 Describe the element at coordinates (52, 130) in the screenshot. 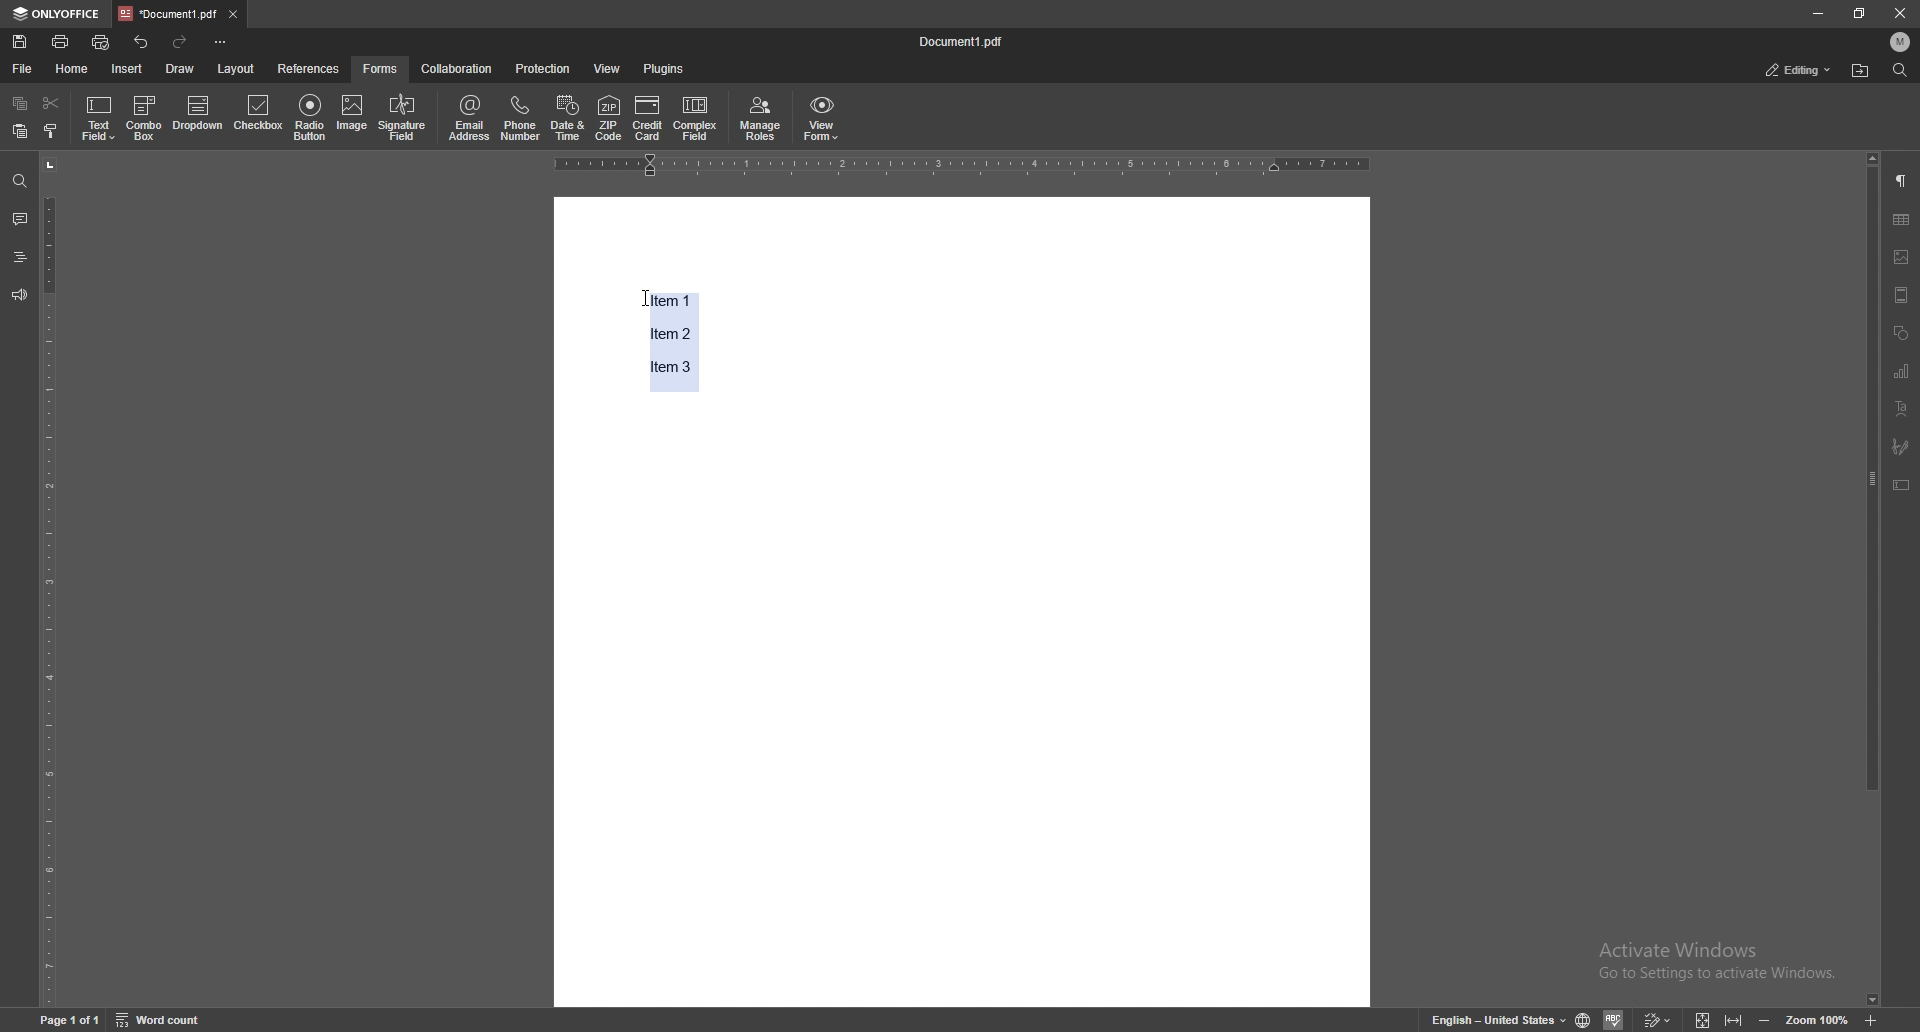

I see `copy style` at that location.